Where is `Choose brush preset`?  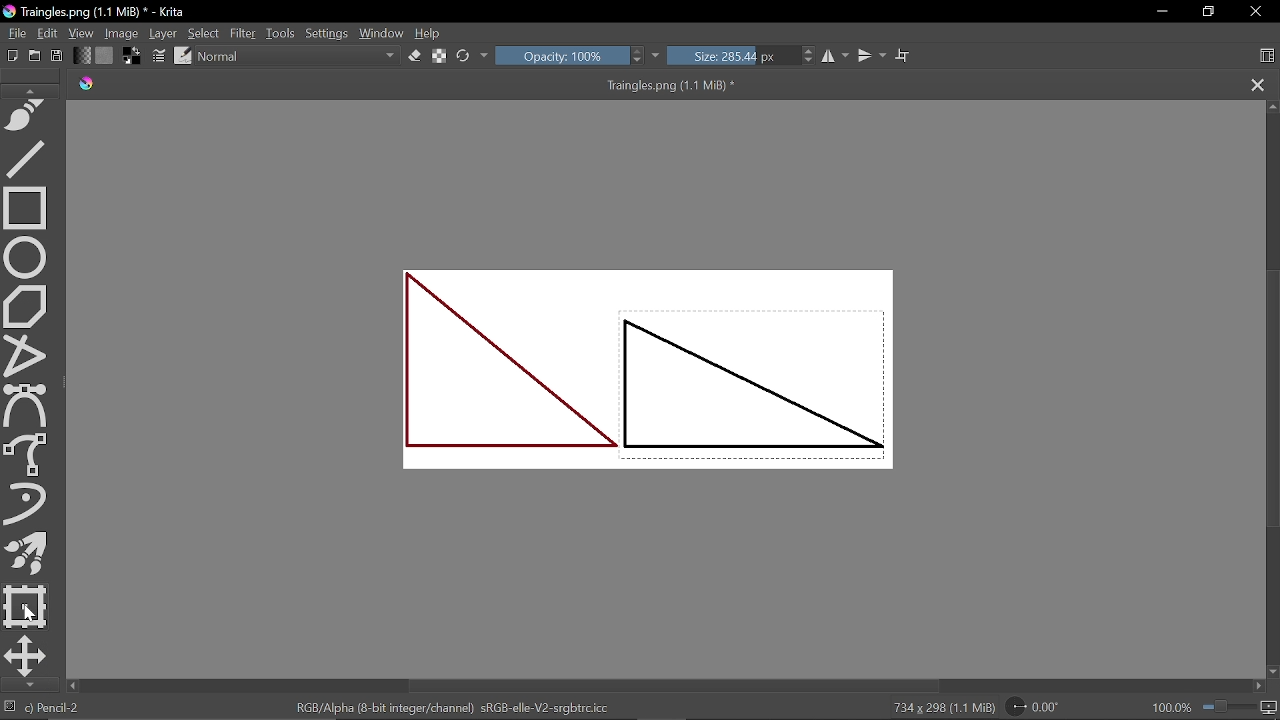 Choose brush preset is located at coordinates (183, 55).